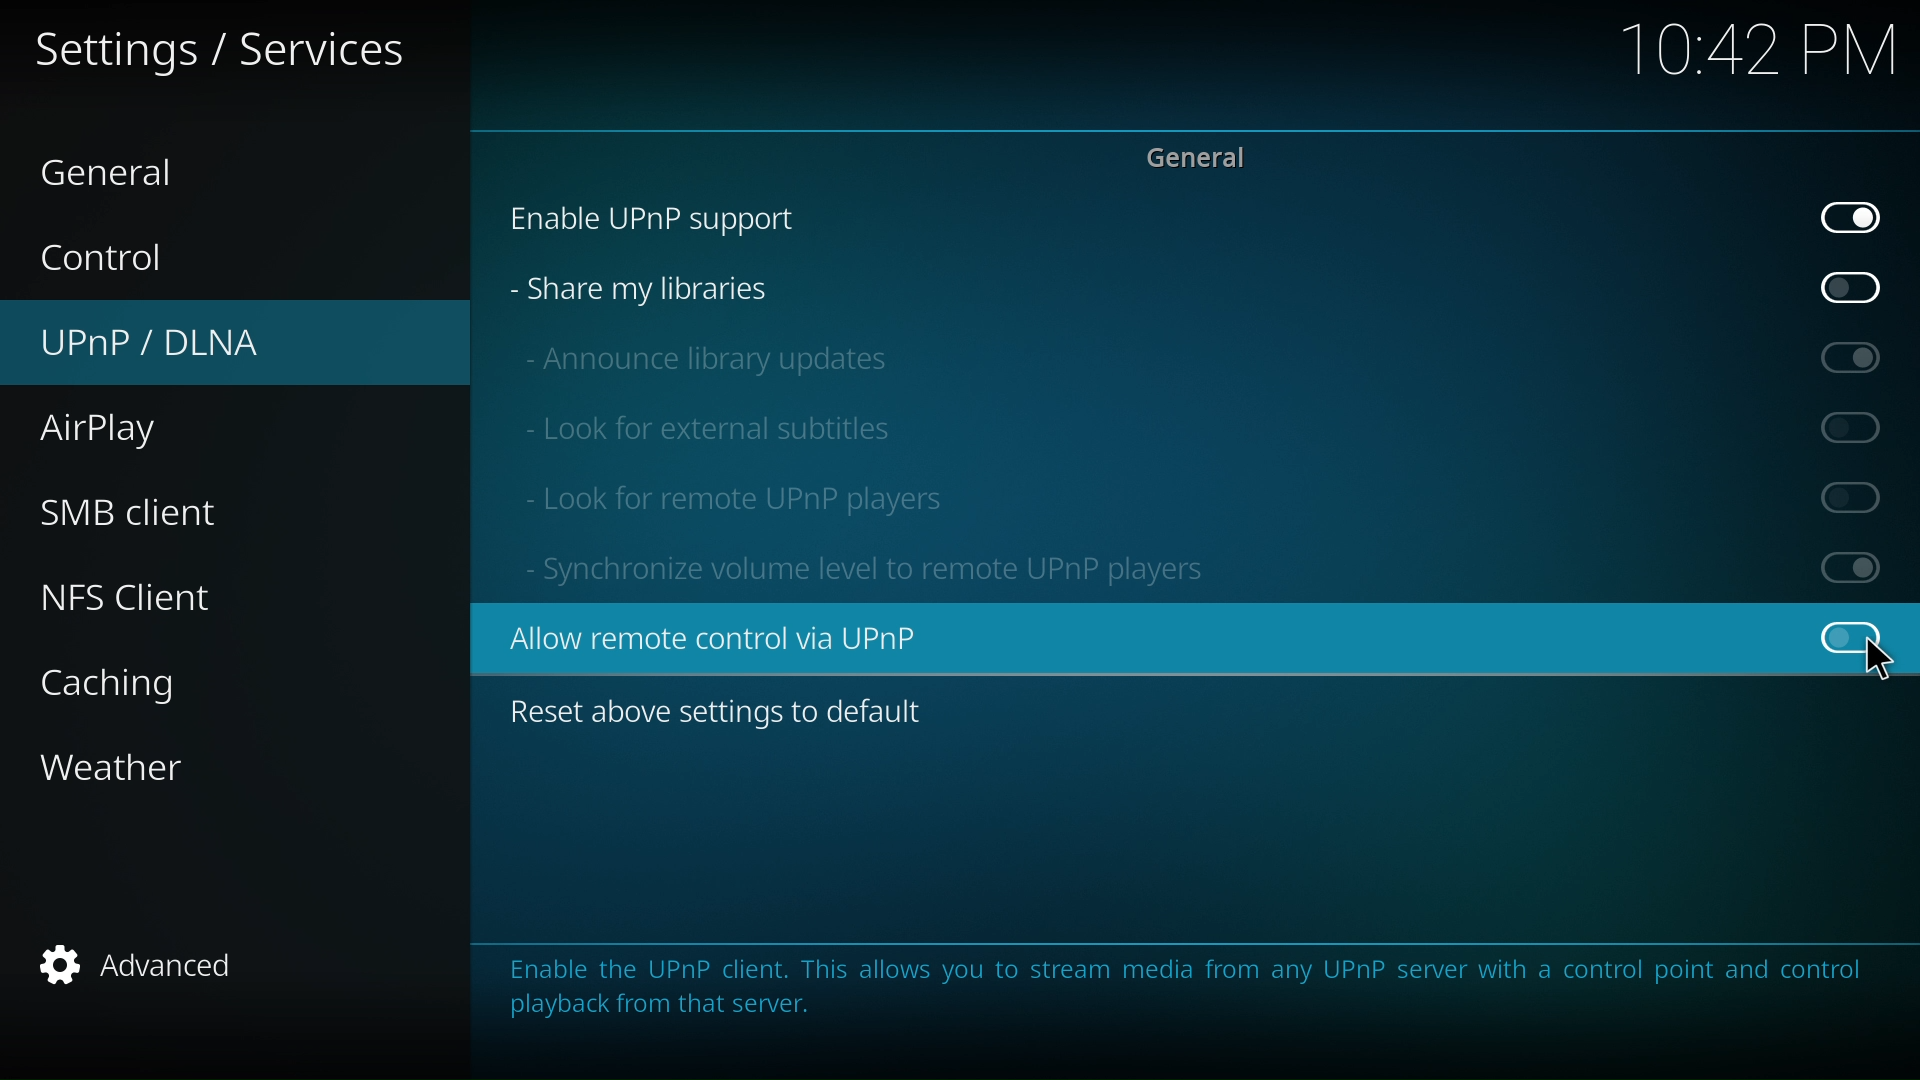 The image size is (1920, 1080). What do you see at coordinates (132, 509) in the screenshot?
I see `smb client` at bounding box center [132, 509].